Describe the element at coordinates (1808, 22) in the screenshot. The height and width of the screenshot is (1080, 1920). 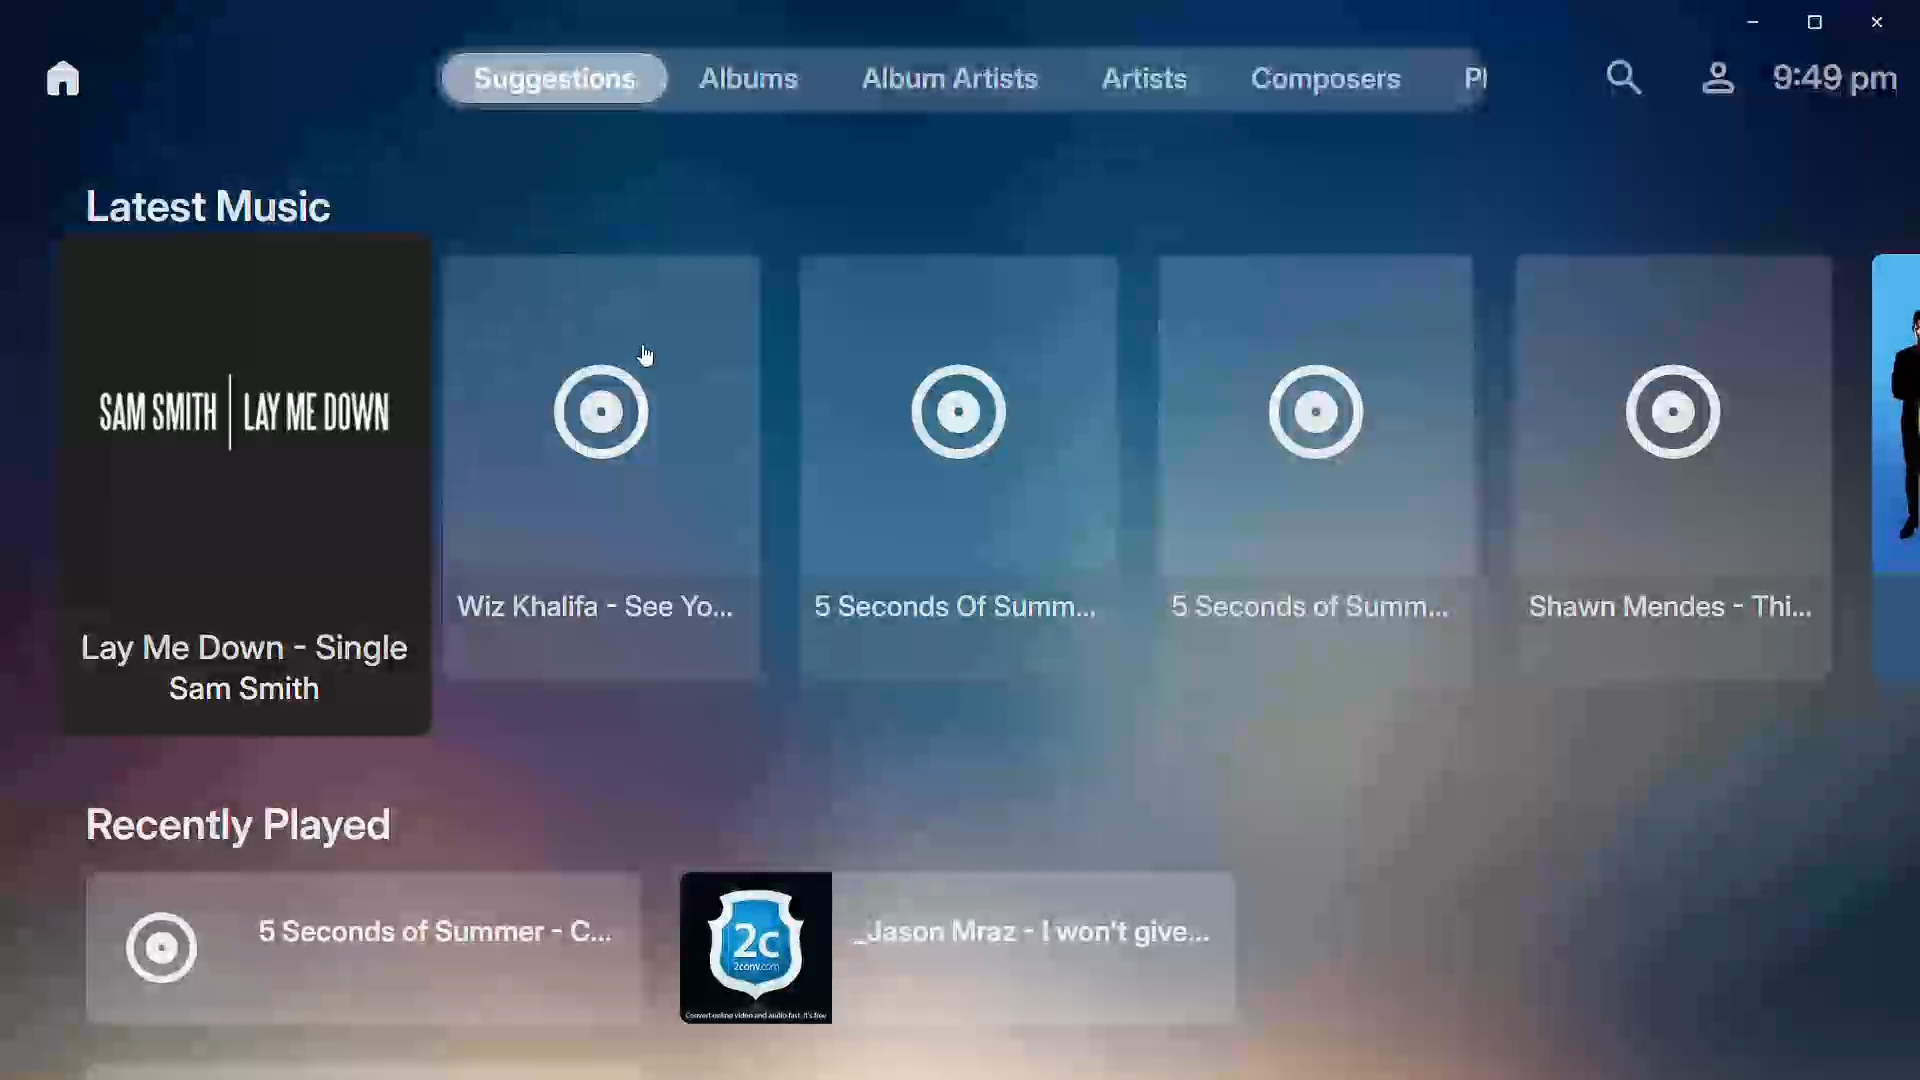
I see `Restore` at that location.